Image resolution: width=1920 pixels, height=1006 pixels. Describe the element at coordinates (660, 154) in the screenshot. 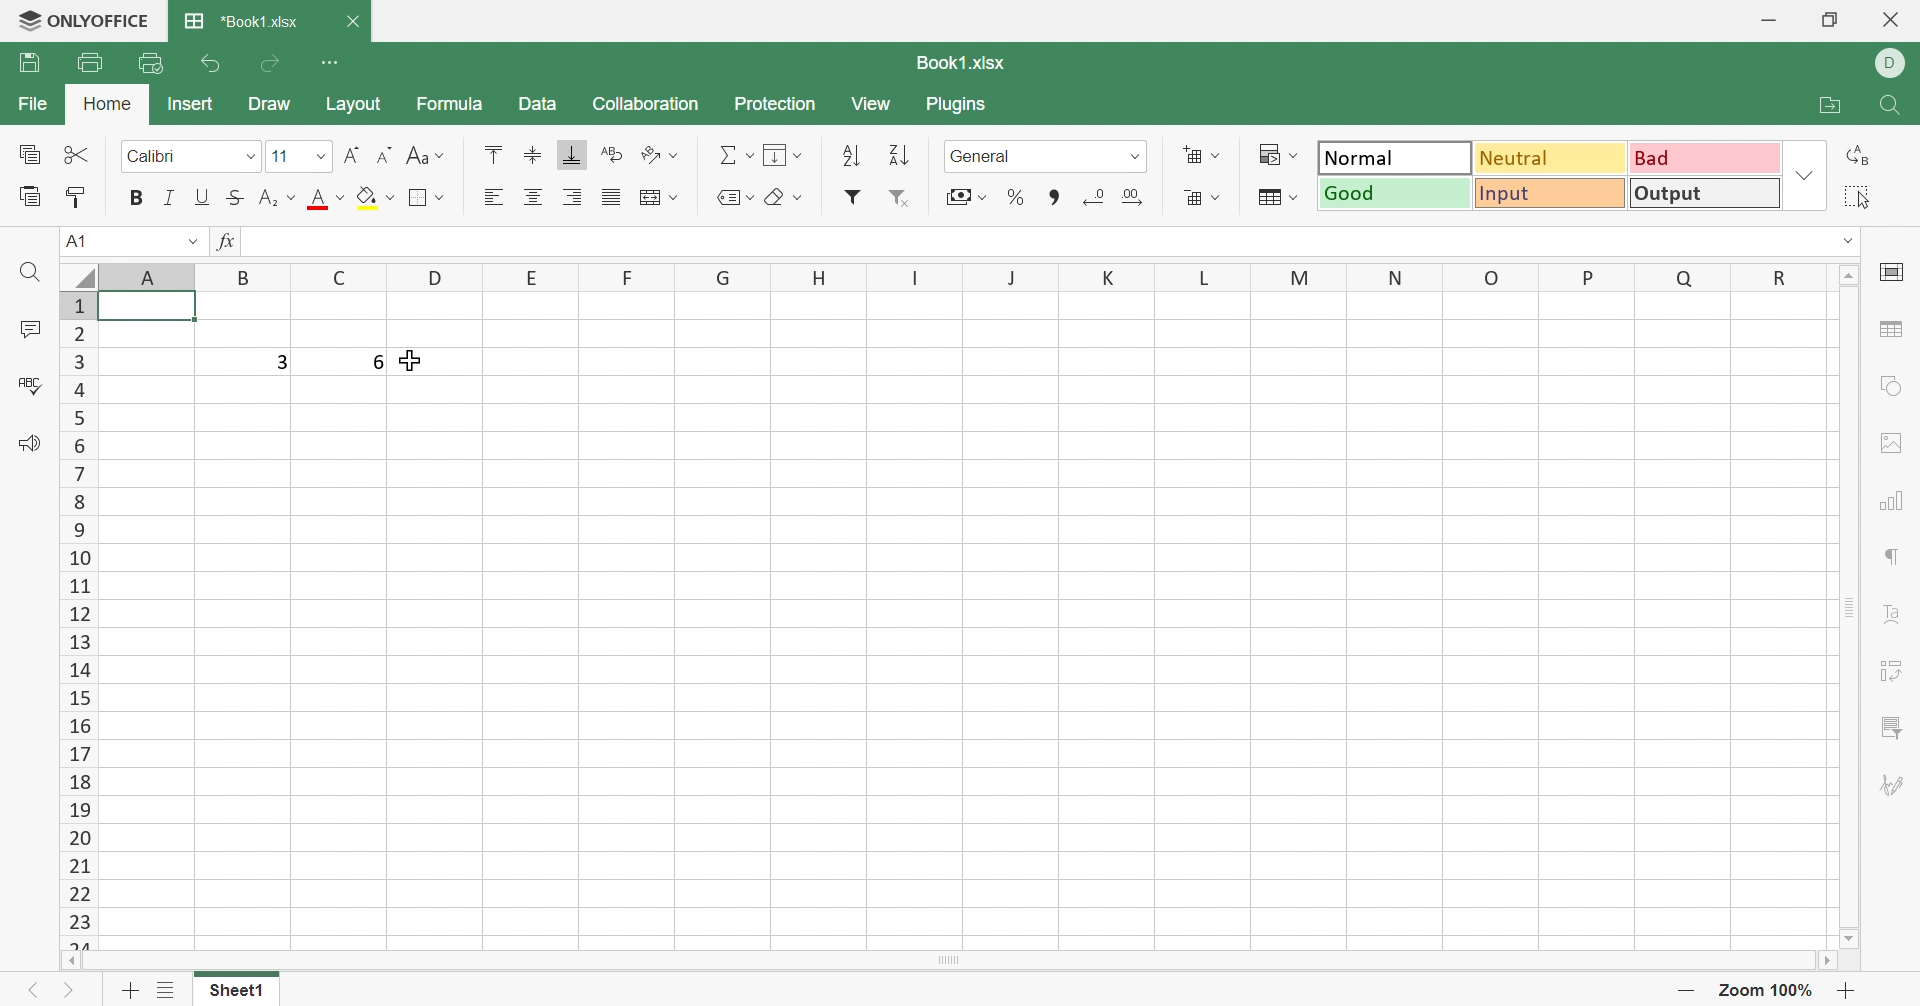

I see `Orientation` at that location.